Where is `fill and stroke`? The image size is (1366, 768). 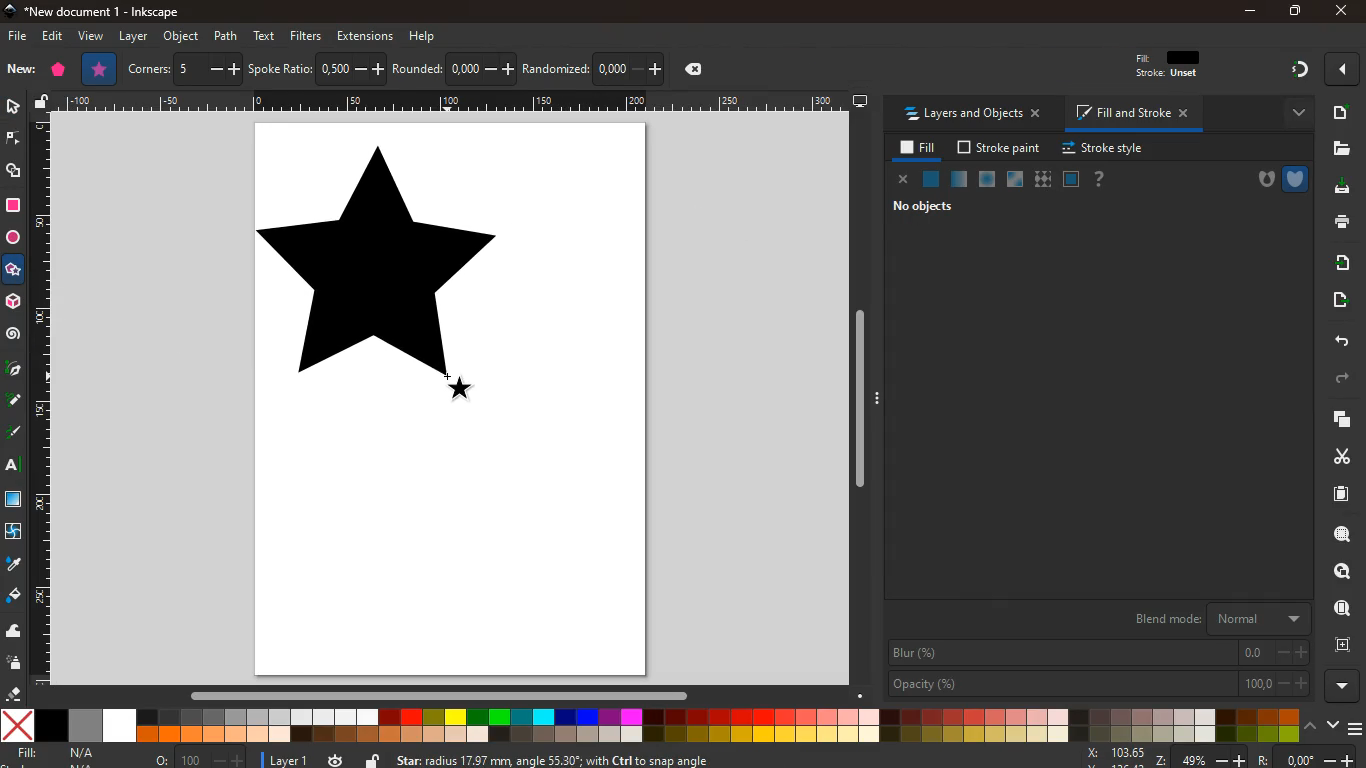 fill and stroke is located at coordinates (1128, 115).